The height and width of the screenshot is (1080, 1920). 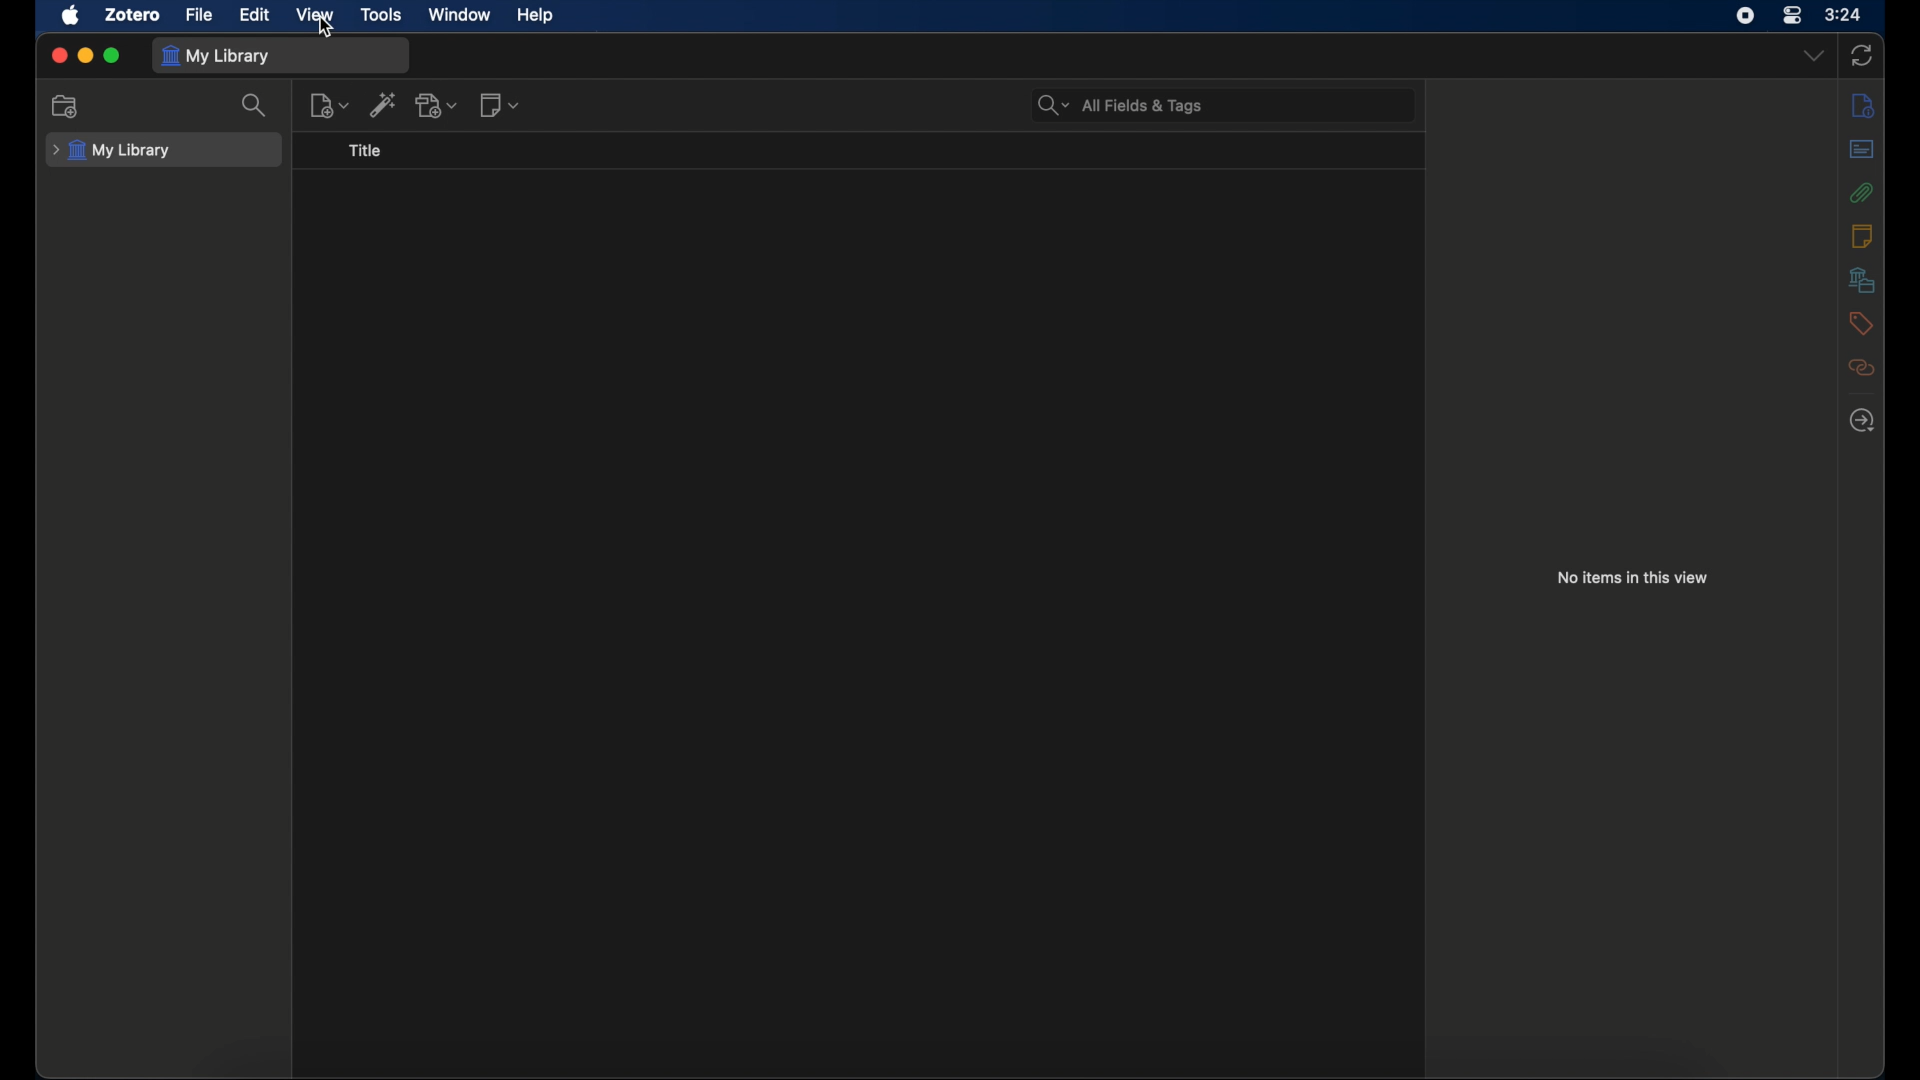 What do you see at coordinates (114, 56) in the screenshot?
I see `maximize` at bounding box center [114, 56].